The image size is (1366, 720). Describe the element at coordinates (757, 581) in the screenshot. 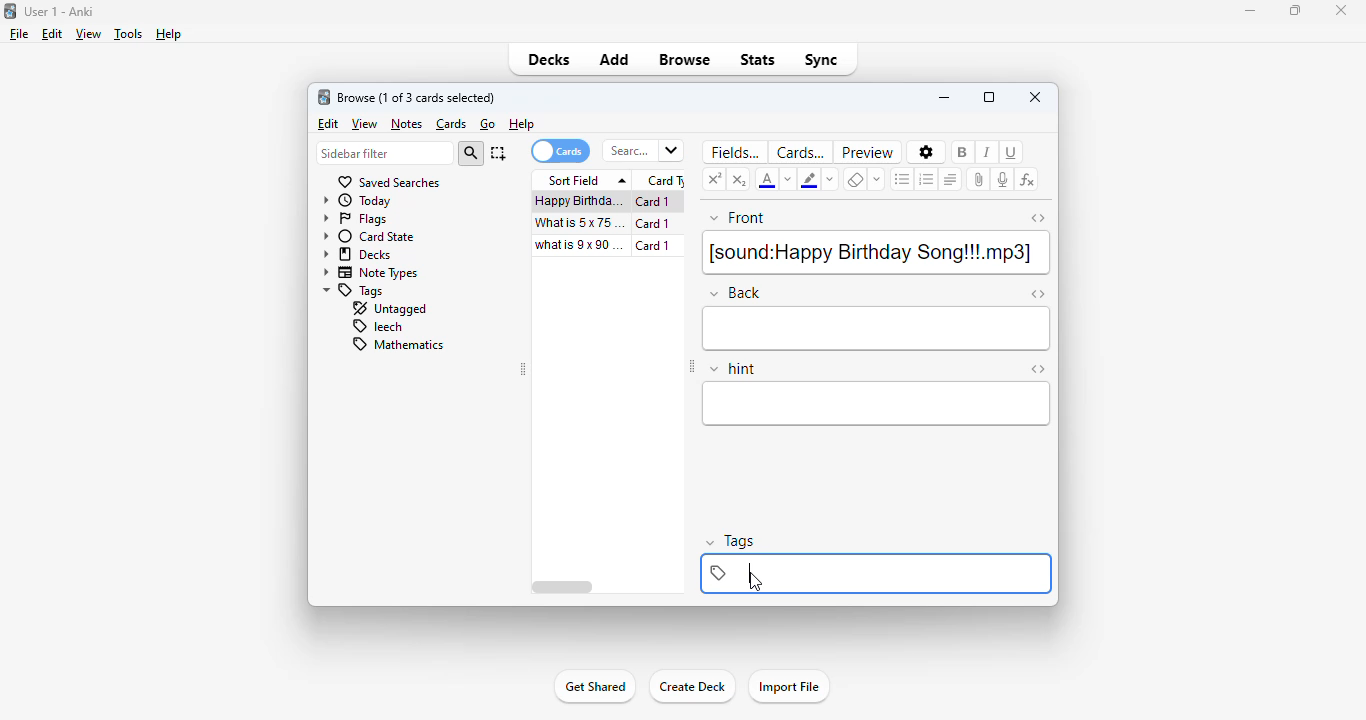

I see `Cursor` at that location.